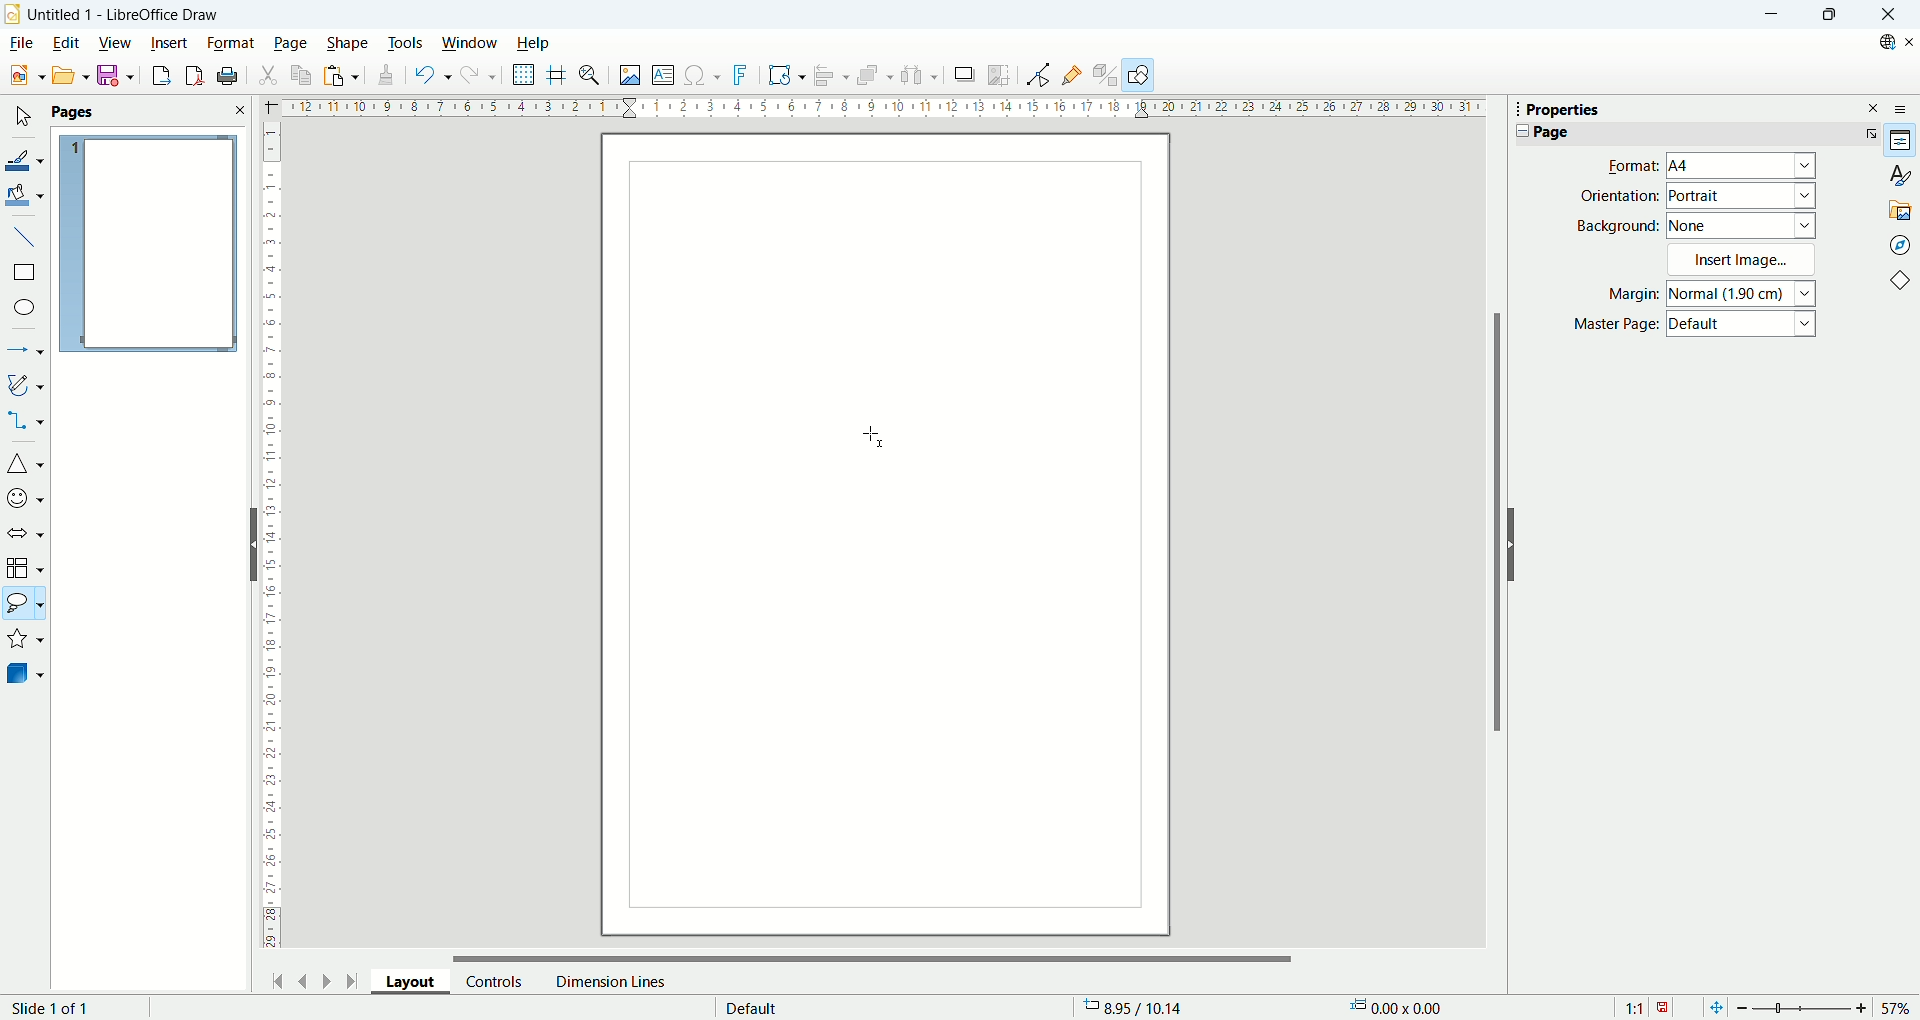 Image resolution: width=1920 pixels, height=1020 pixels. What do you see at coordinates (1627, 165) in the screenshot?
I see `Format` at bounding box center [1627, 165].